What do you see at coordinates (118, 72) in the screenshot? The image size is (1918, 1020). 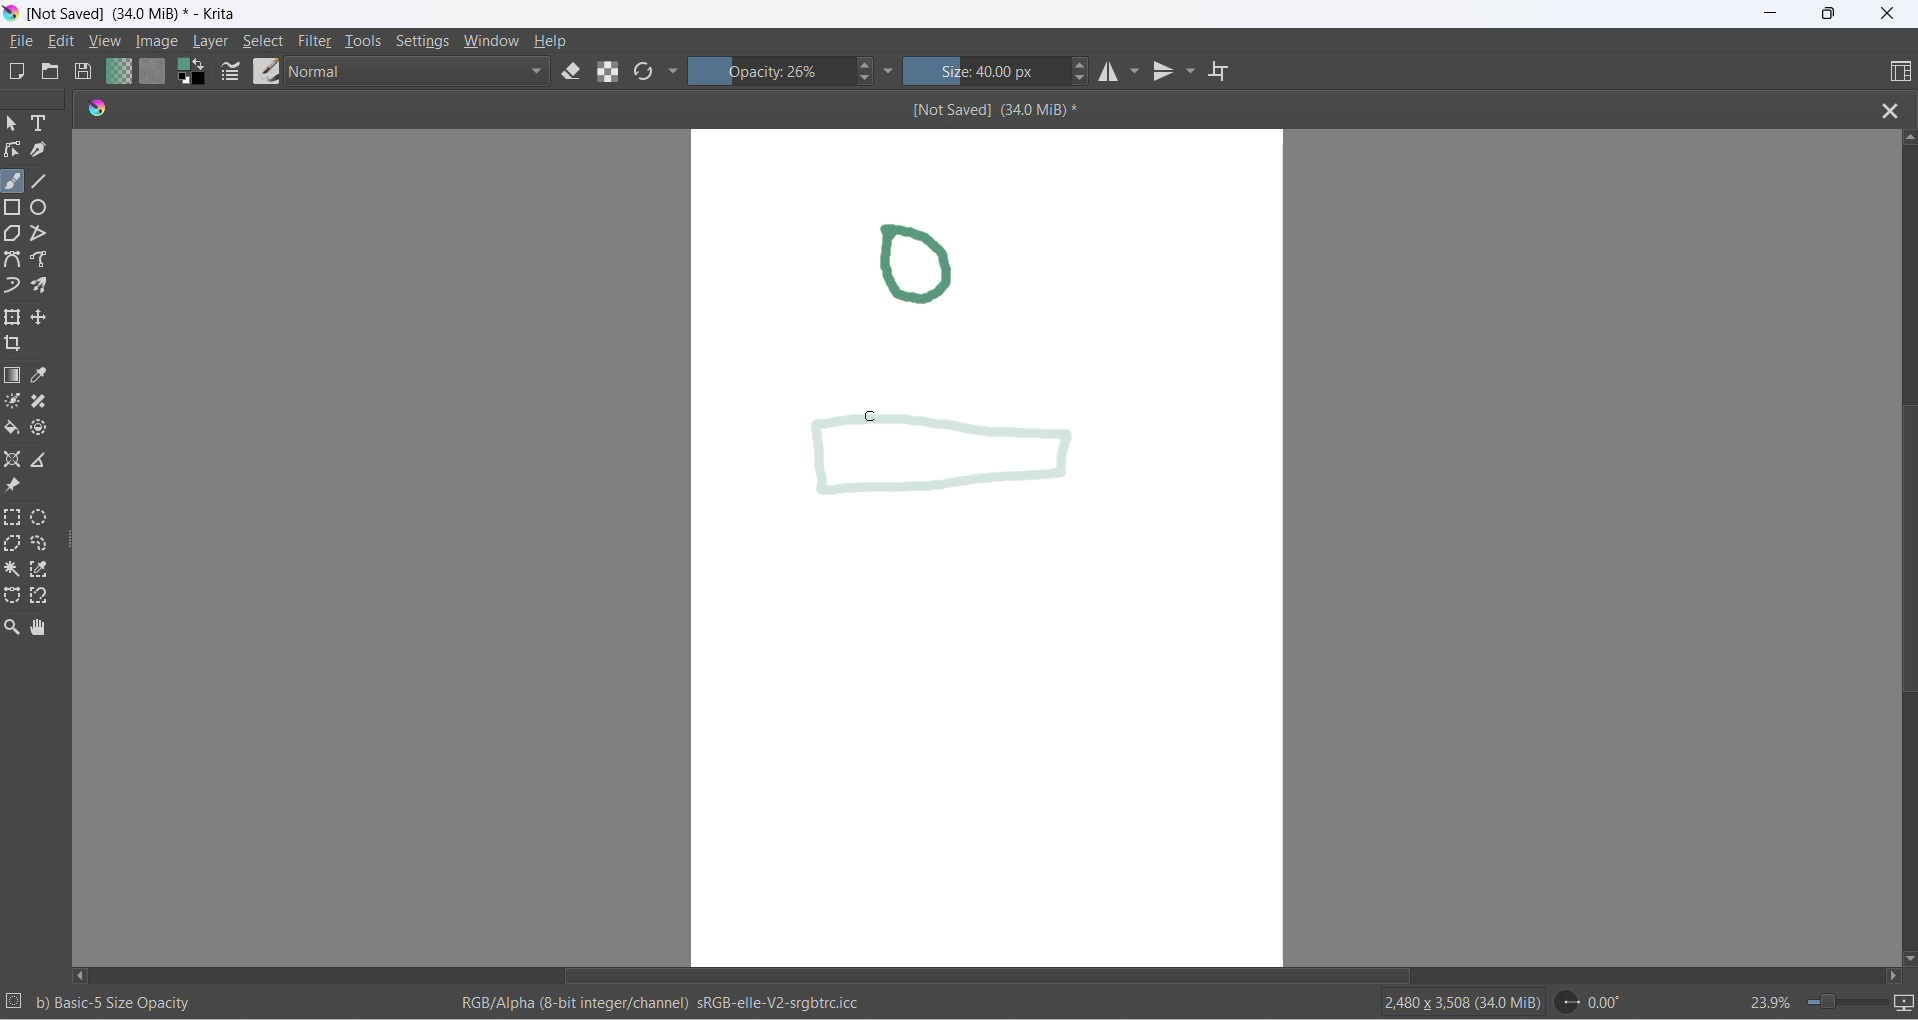 I see `fill gradients` at bounding box center [118, 72].